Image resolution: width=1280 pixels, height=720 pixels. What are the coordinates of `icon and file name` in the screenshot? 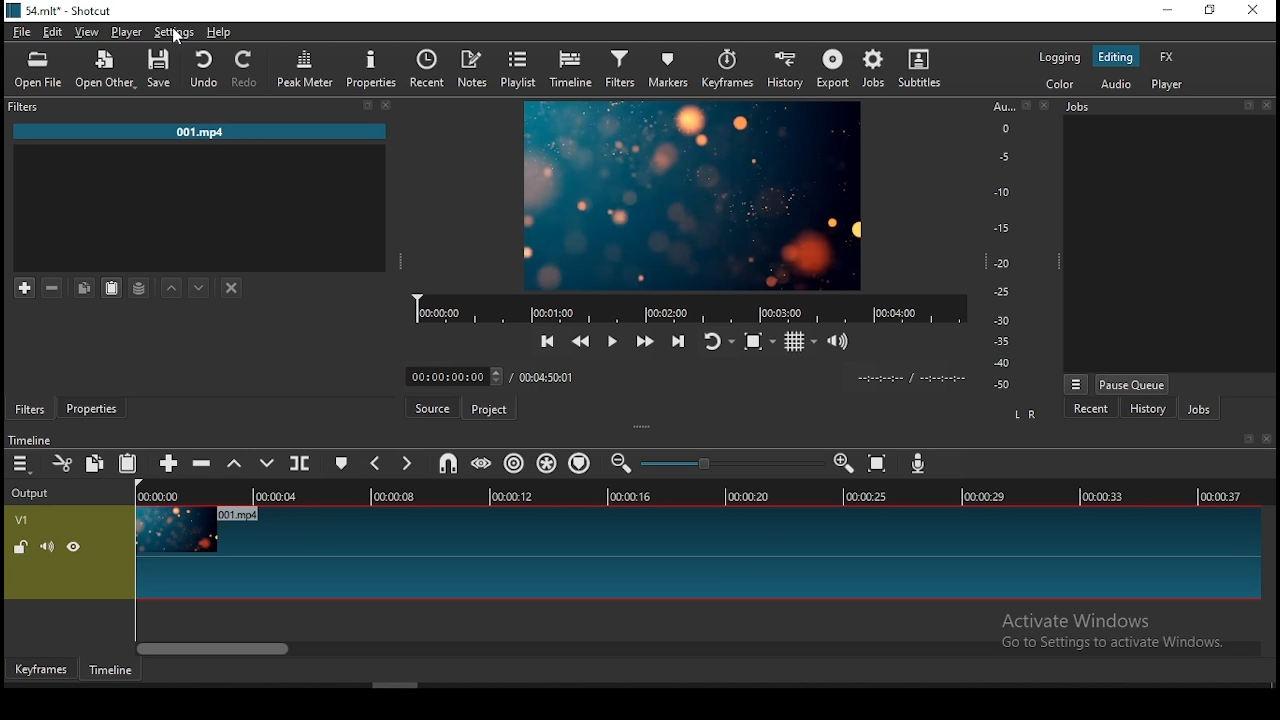 It's located at (62, 9).